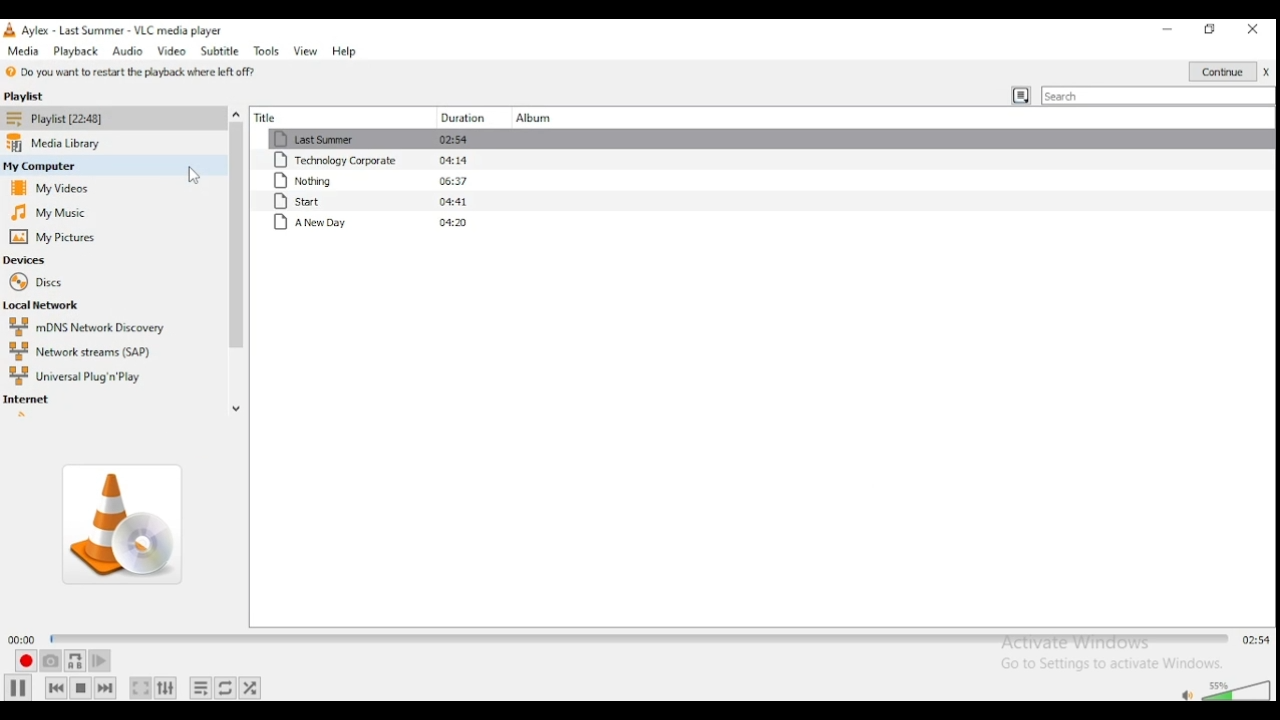  I want to click on my music, so click(47, 213).